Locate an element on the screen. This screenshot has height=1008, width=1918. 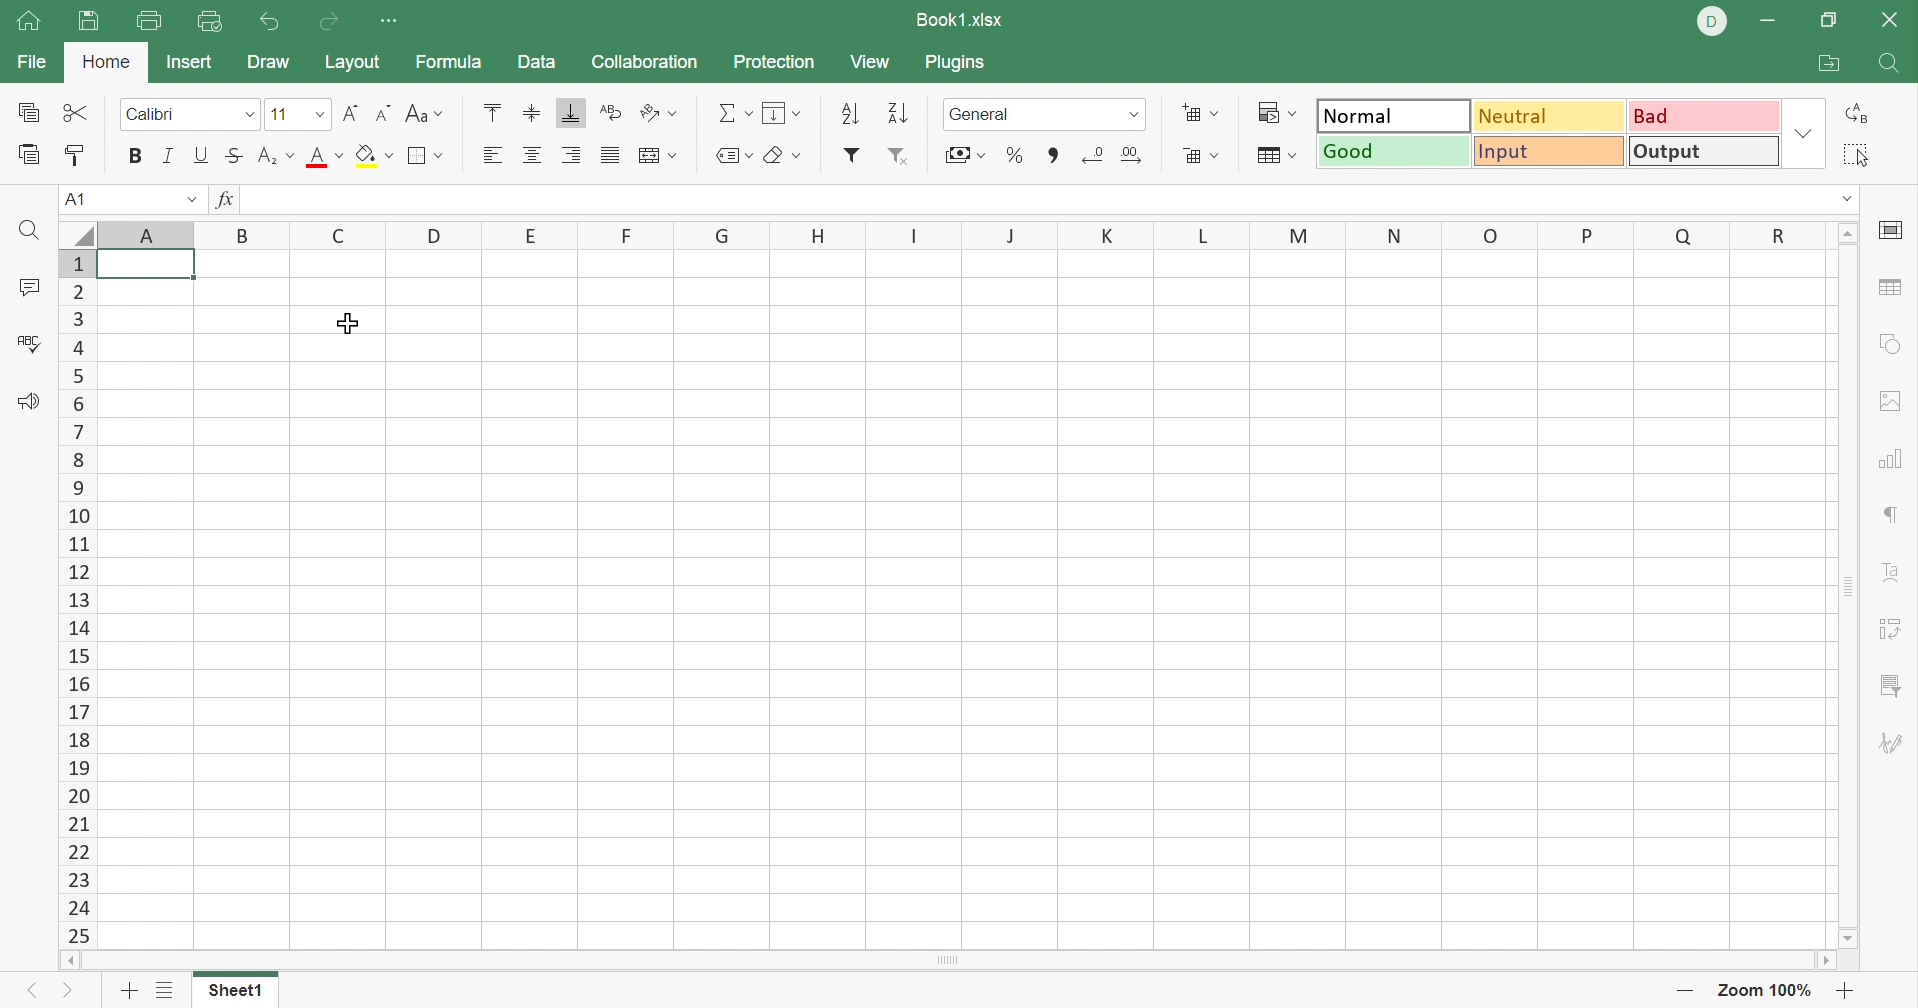
Orientation is located at coordinates (658, 112).